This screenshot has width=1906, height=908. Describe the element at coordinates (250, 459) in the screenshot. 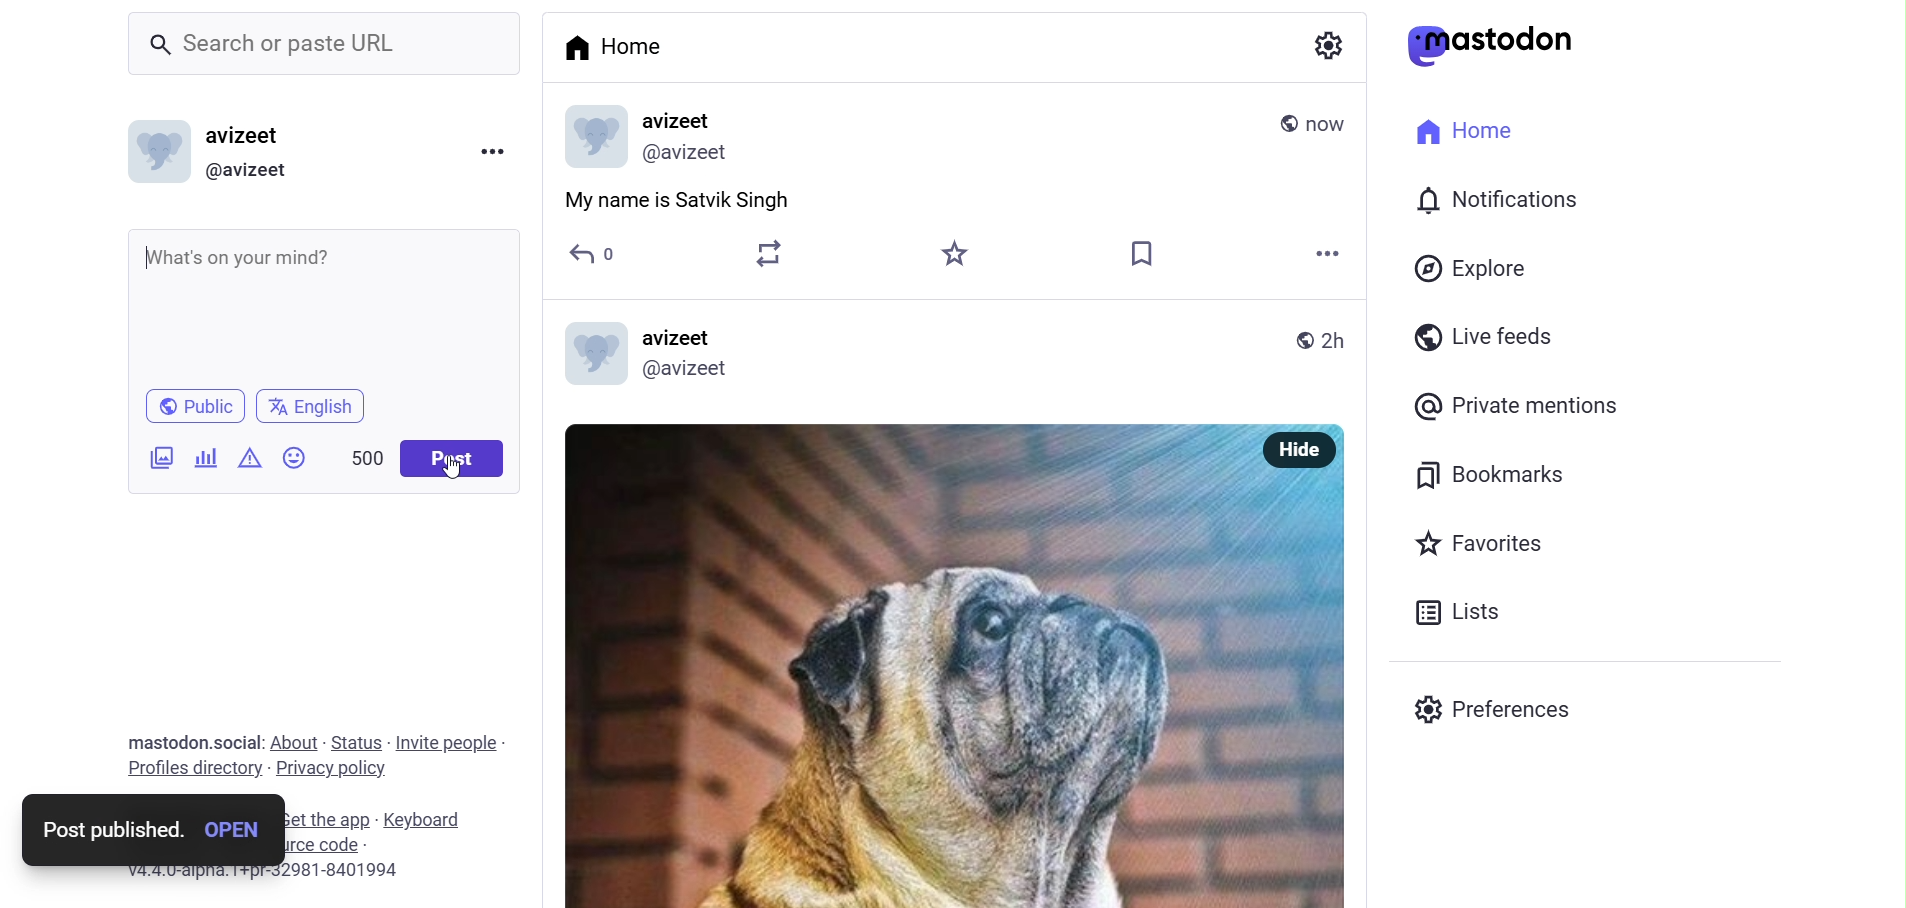

I see `content warning` at that location.